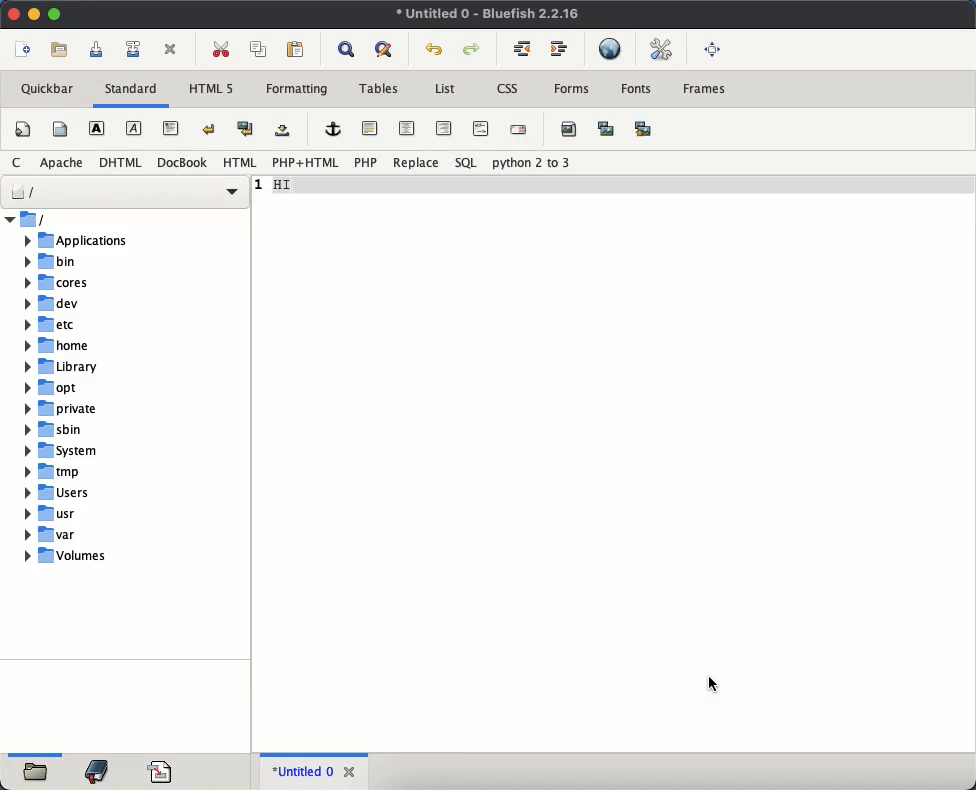 The width and height of the screenshot is (976, 790). I want to click on library, so click(100, 367).